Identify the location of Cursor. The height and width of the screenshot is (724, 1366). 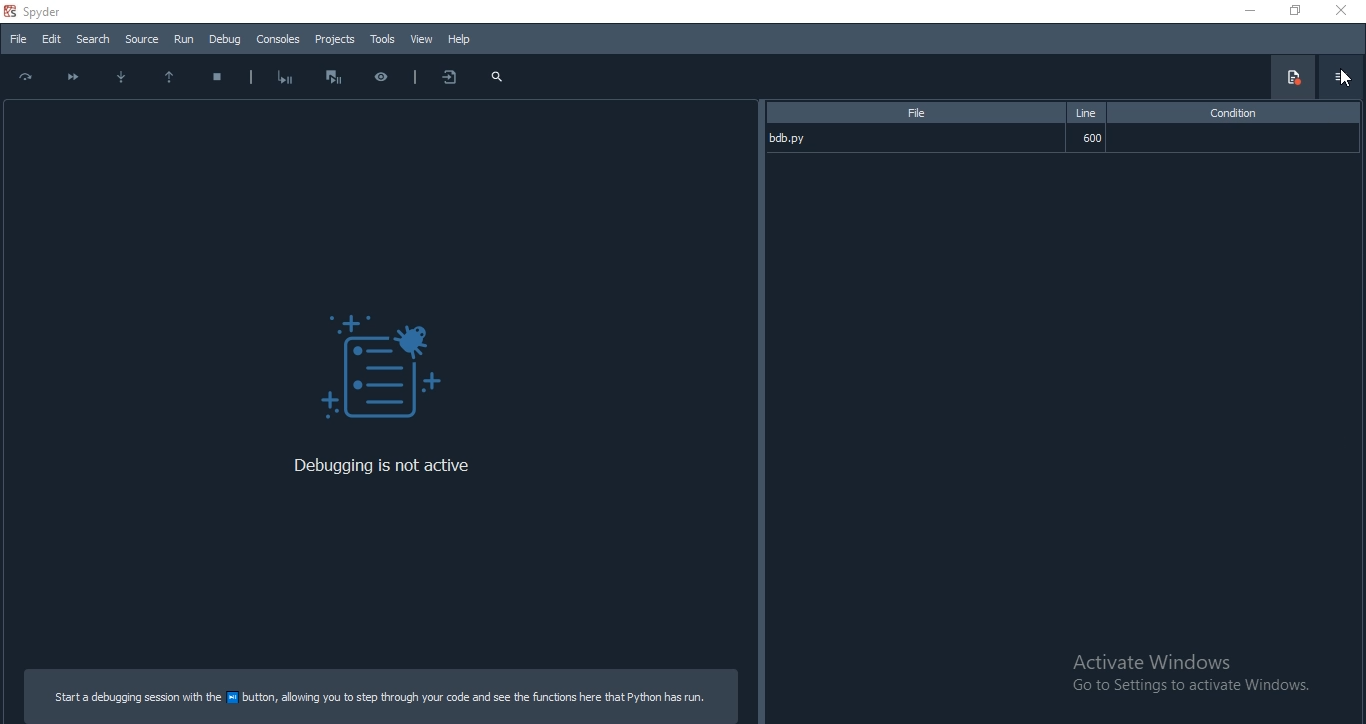
(1344, 79).